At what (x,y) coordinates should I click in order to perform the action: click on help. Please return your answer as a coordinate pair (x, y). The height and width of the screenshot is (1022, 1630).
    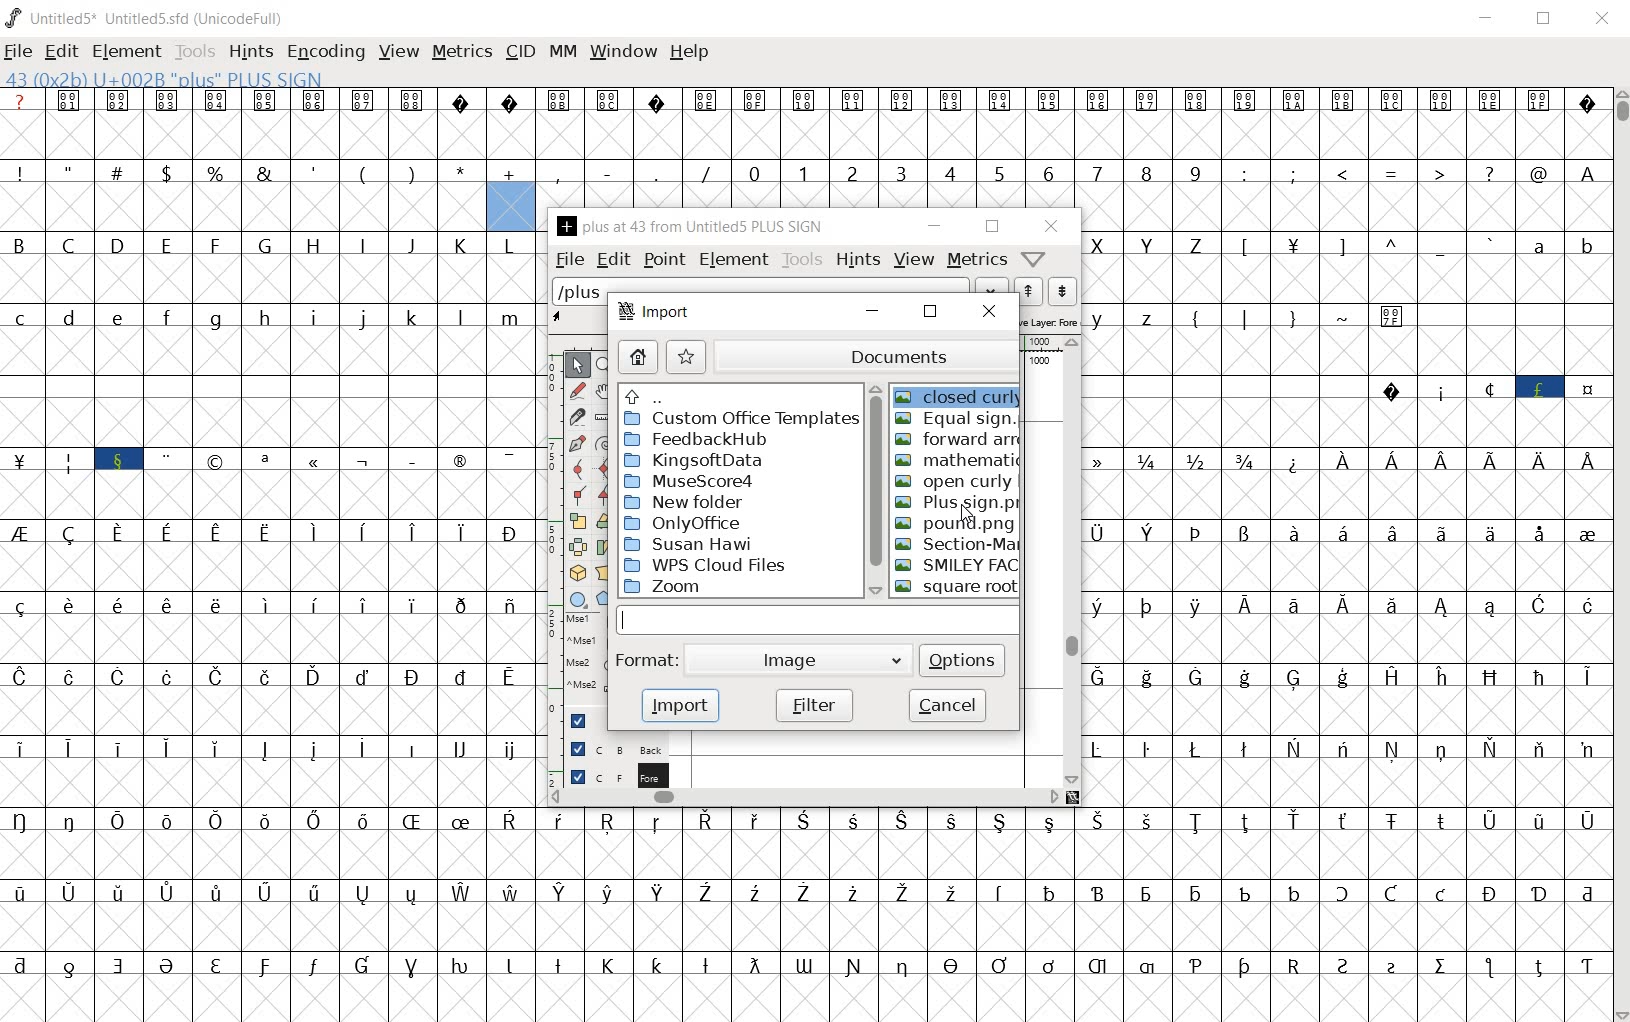
    Looking at the image, I should click on (690, 53).